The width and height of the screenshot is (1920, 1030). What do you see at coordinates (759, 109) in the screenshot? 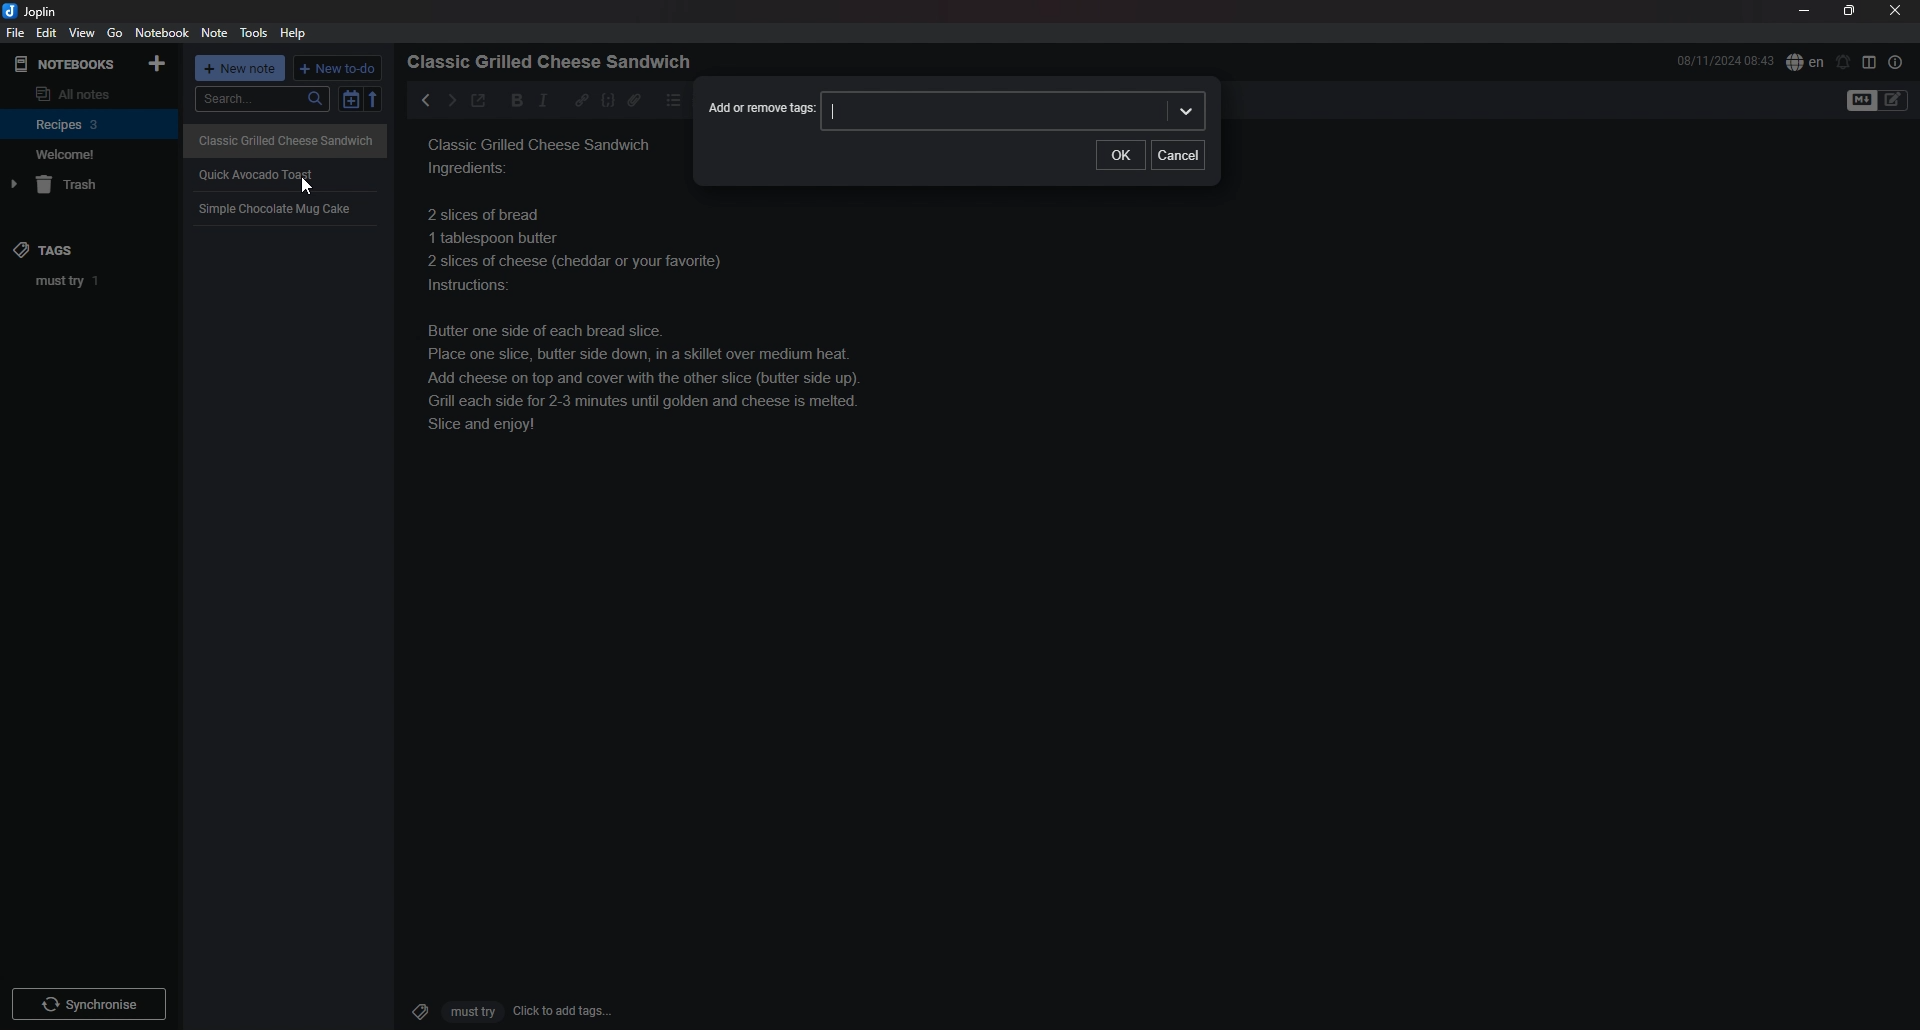
I see `add or remove tags` at bounding box center [759, 109].